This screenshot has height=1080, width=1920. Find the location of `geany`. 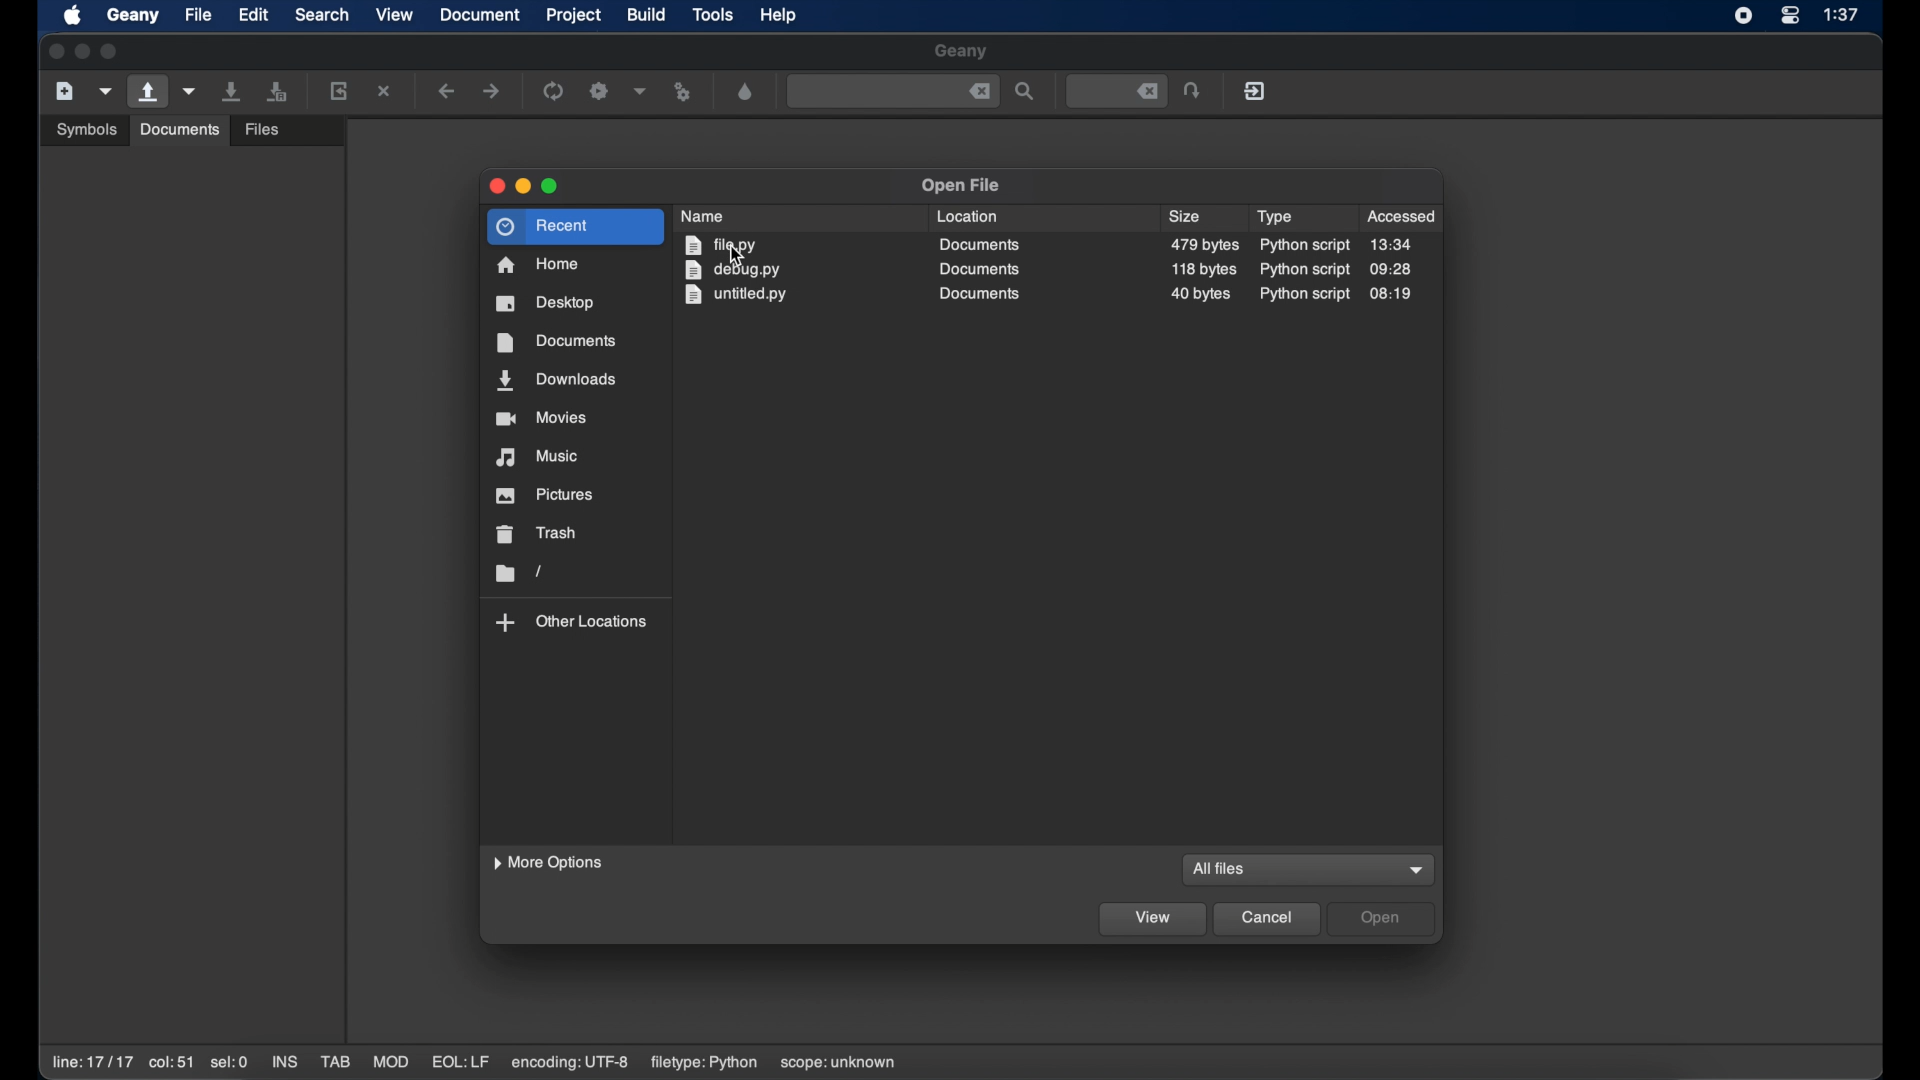

geany is located at coordinates (132, 15).